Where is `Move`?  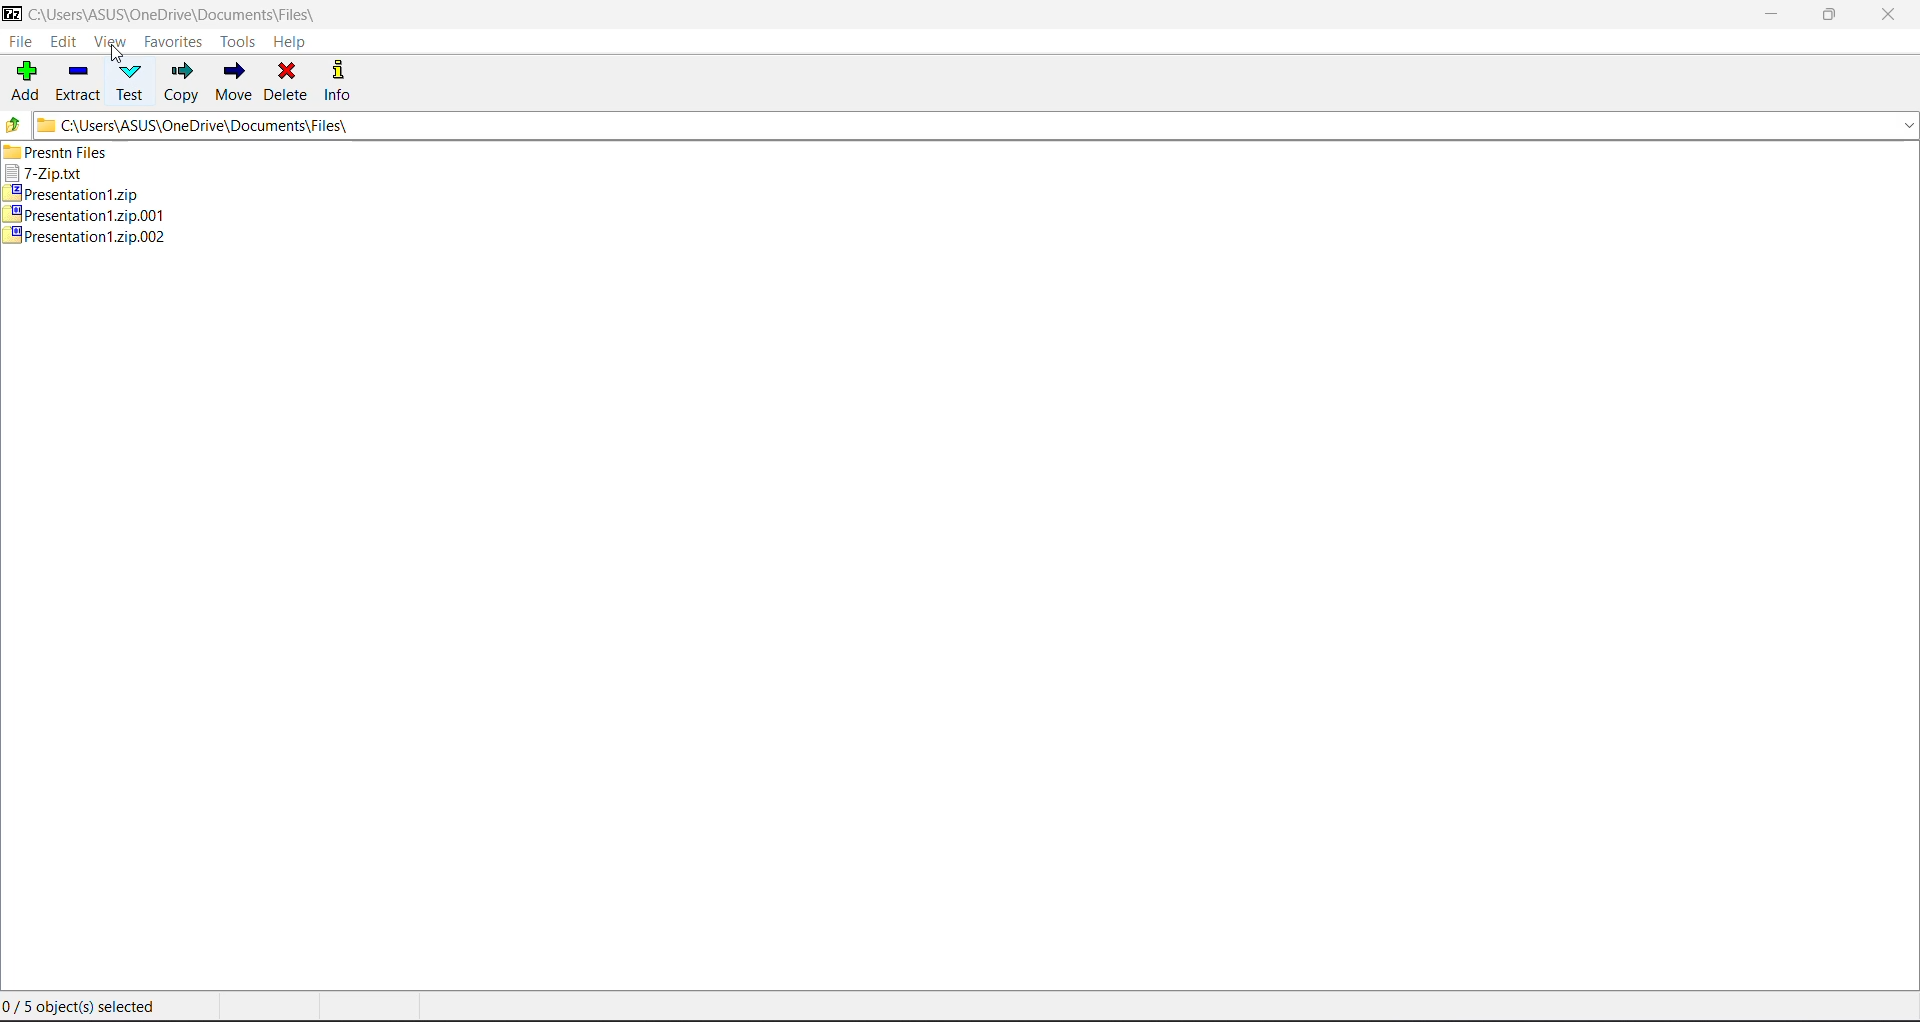
Move is located at coordinates (233, 82).